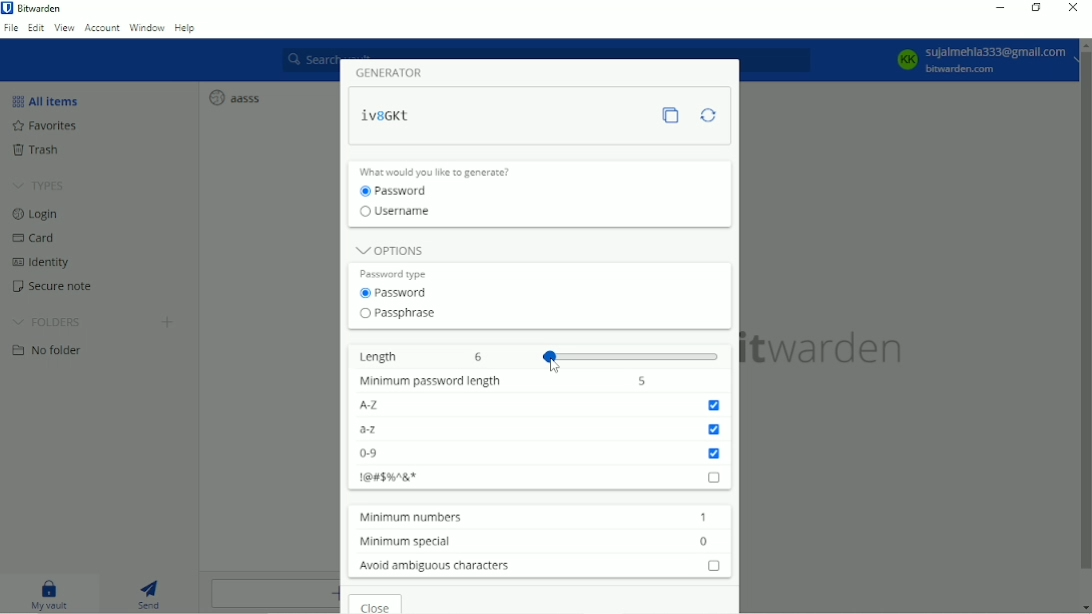 The height and width of the screenshot is (614, 1092). I want to click on Login, so click(36, 215).